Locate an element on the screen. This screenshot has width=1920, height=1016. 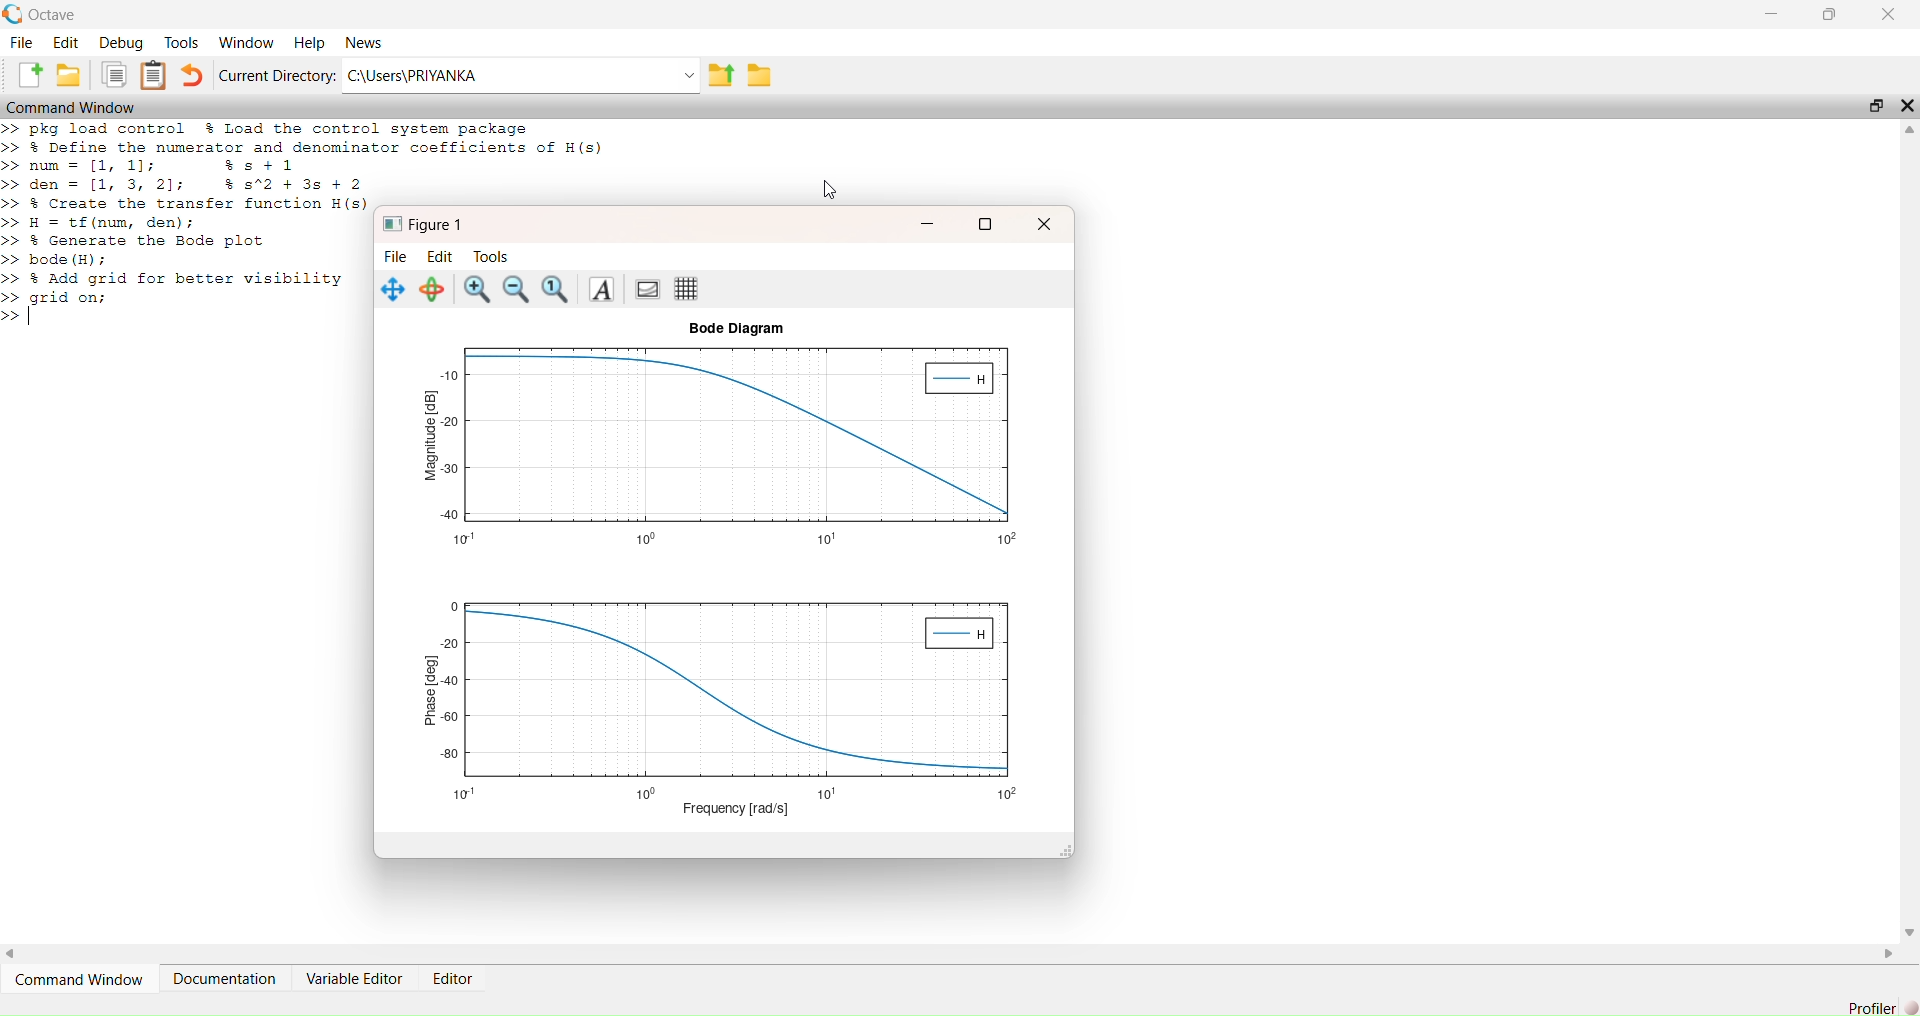
Paste is located at coordinates (153, 74).